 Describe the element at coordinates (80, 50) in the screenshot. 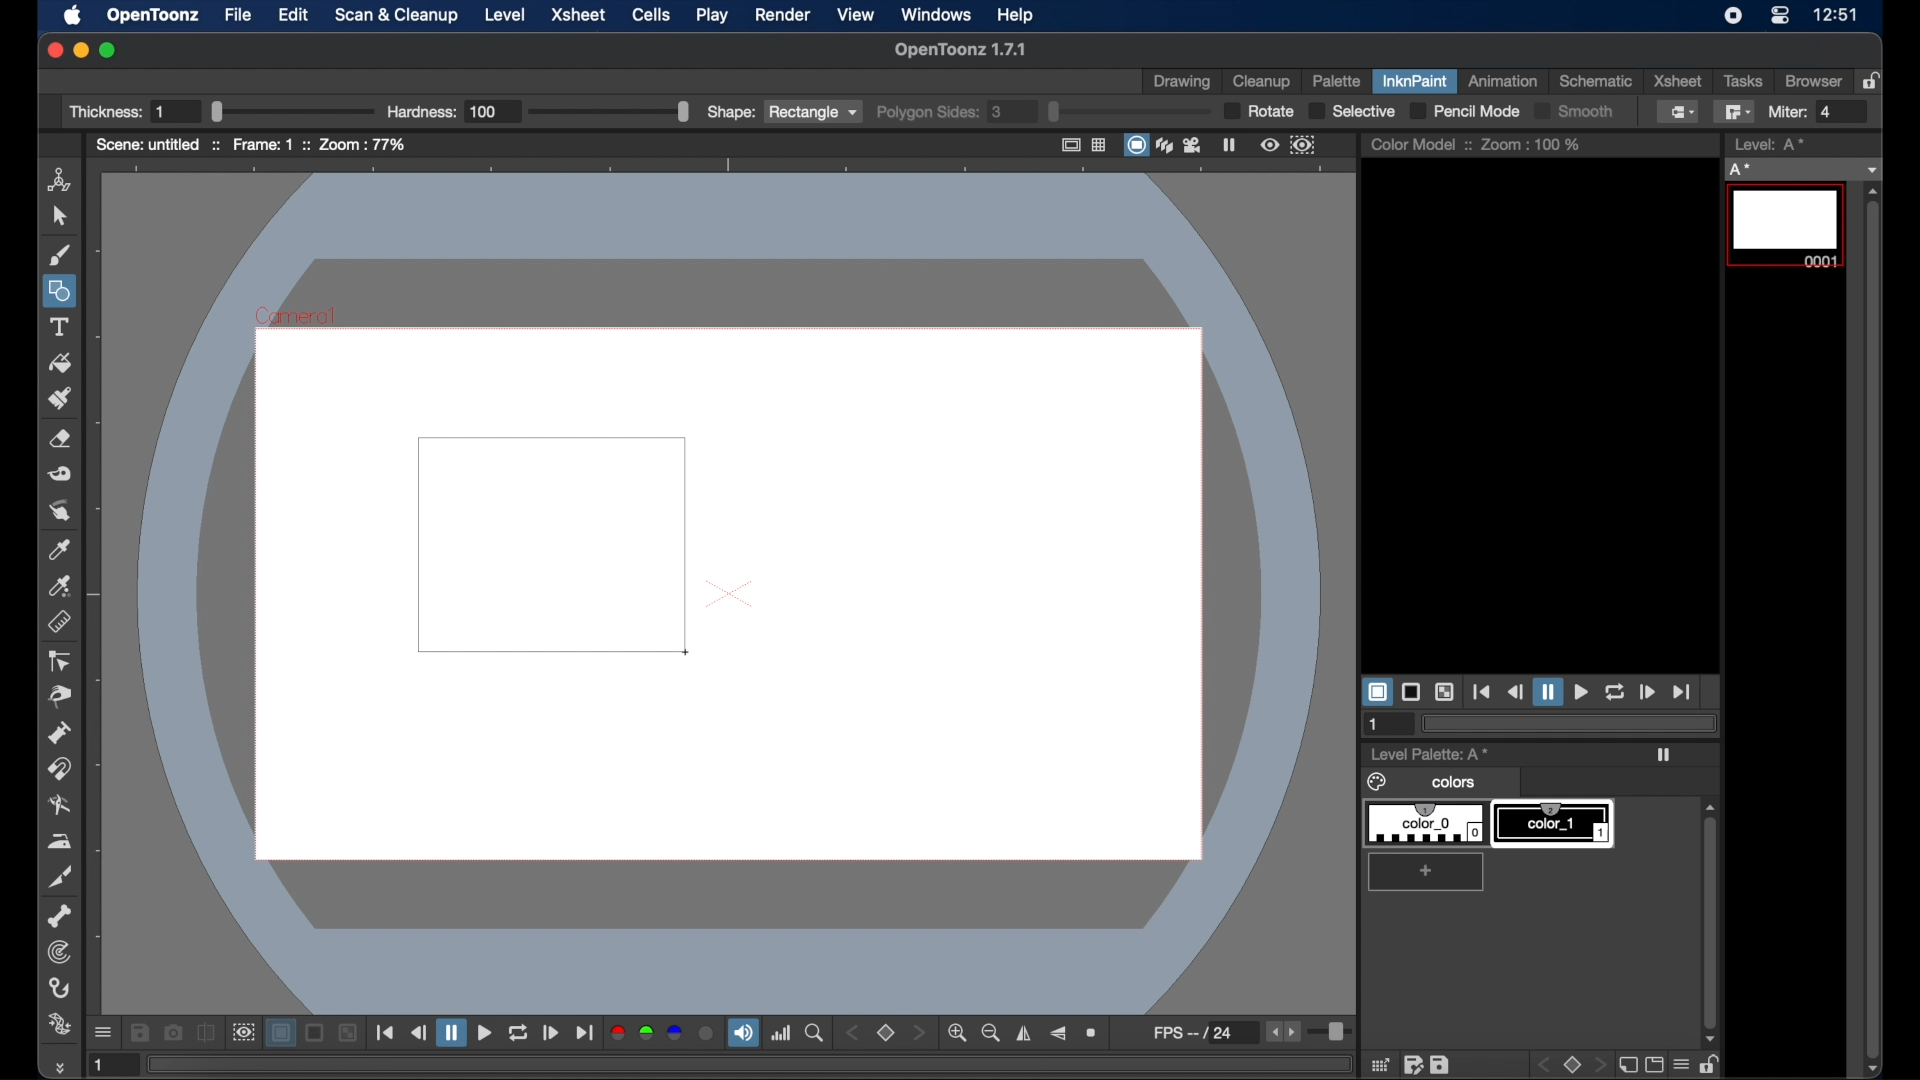

I see `minimize` at that location.